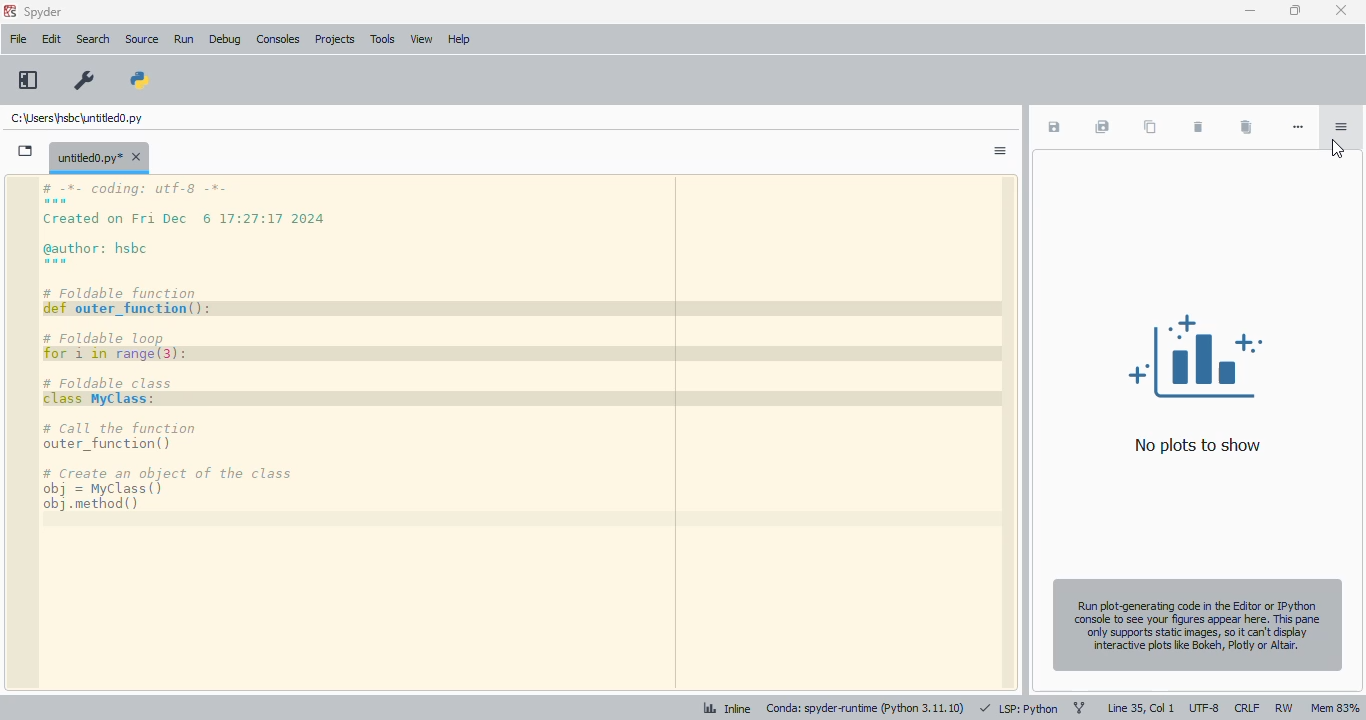  What do you see at coordinates (1148, 127) in the screenshot?
I see `copy plot to clipboard as image` at bounding box center [1148, 127].